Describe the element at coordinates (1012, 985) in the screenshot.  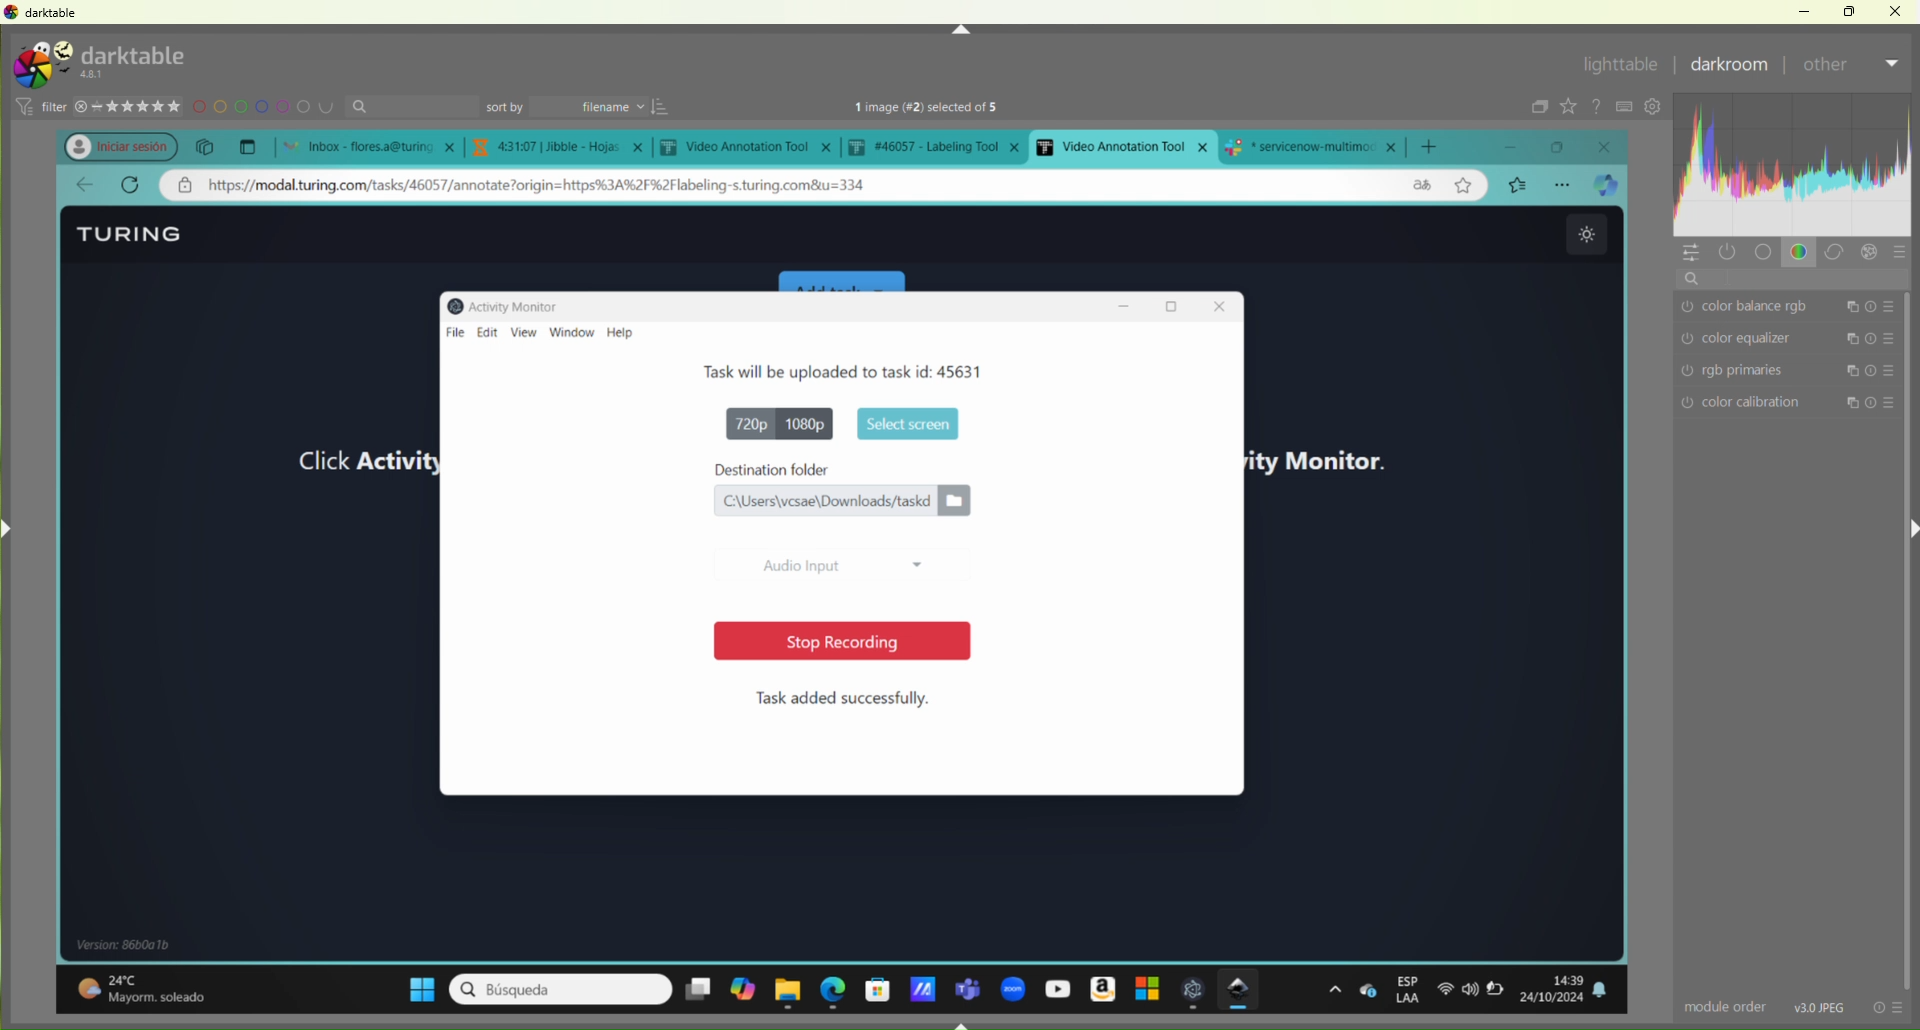
I see `zoom` at that location.